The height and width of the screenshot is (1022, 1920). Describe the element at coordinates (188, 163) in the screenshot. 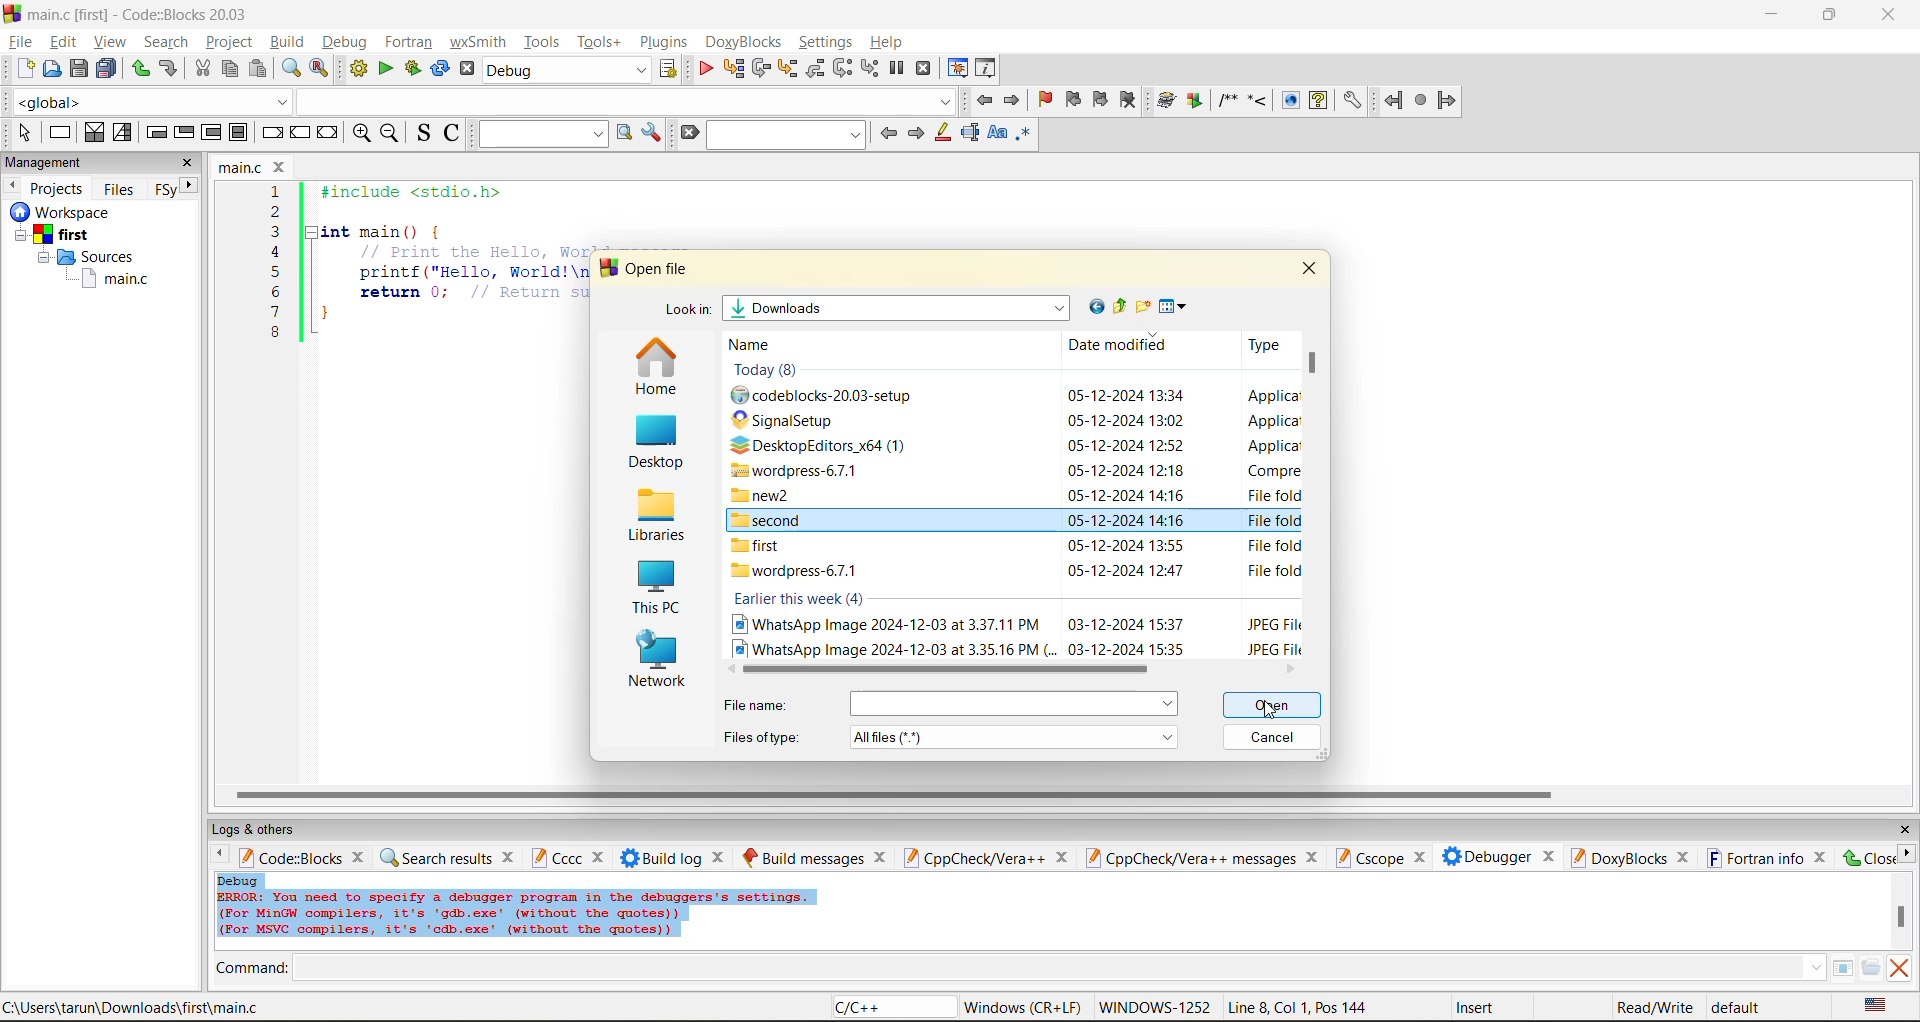

I see `close` at that location.